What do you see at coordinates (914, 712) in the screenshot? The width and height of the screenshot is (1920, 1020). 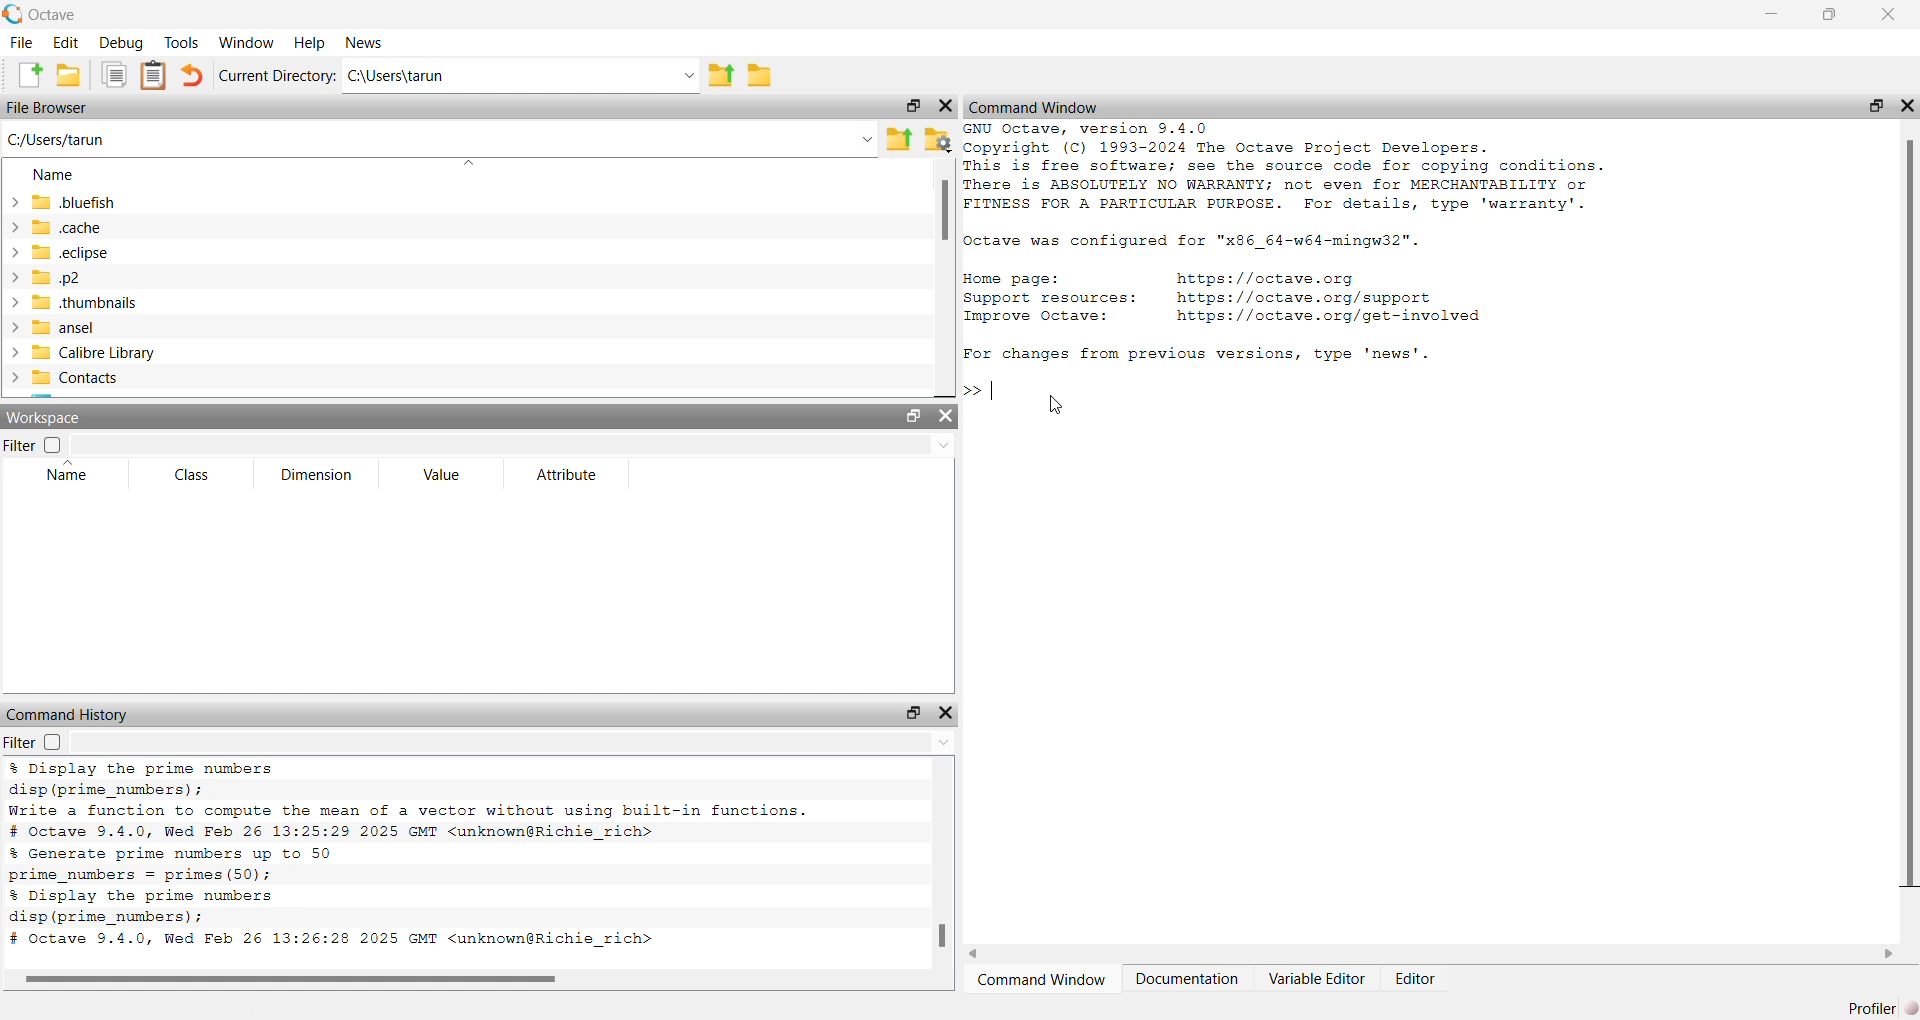 I see `open in separate window` at bounding box center [914, 712].